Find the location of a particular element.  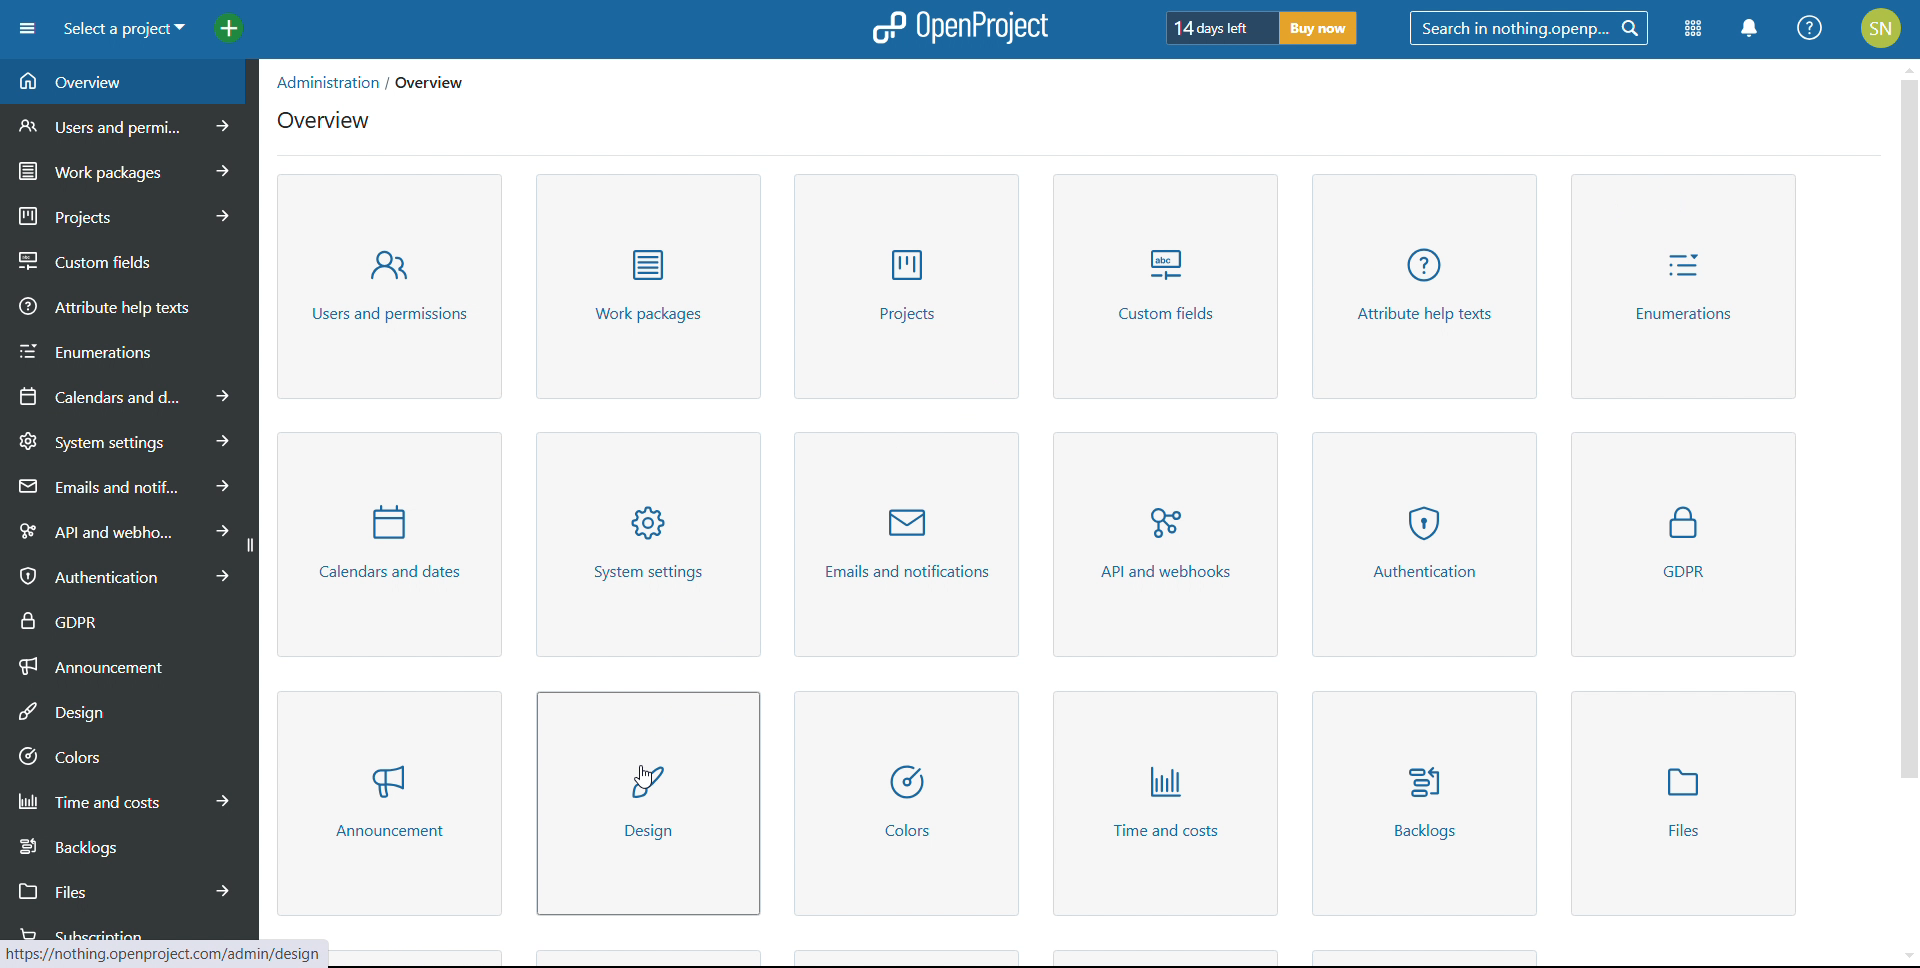

overview is located at coordinates (128, 82).